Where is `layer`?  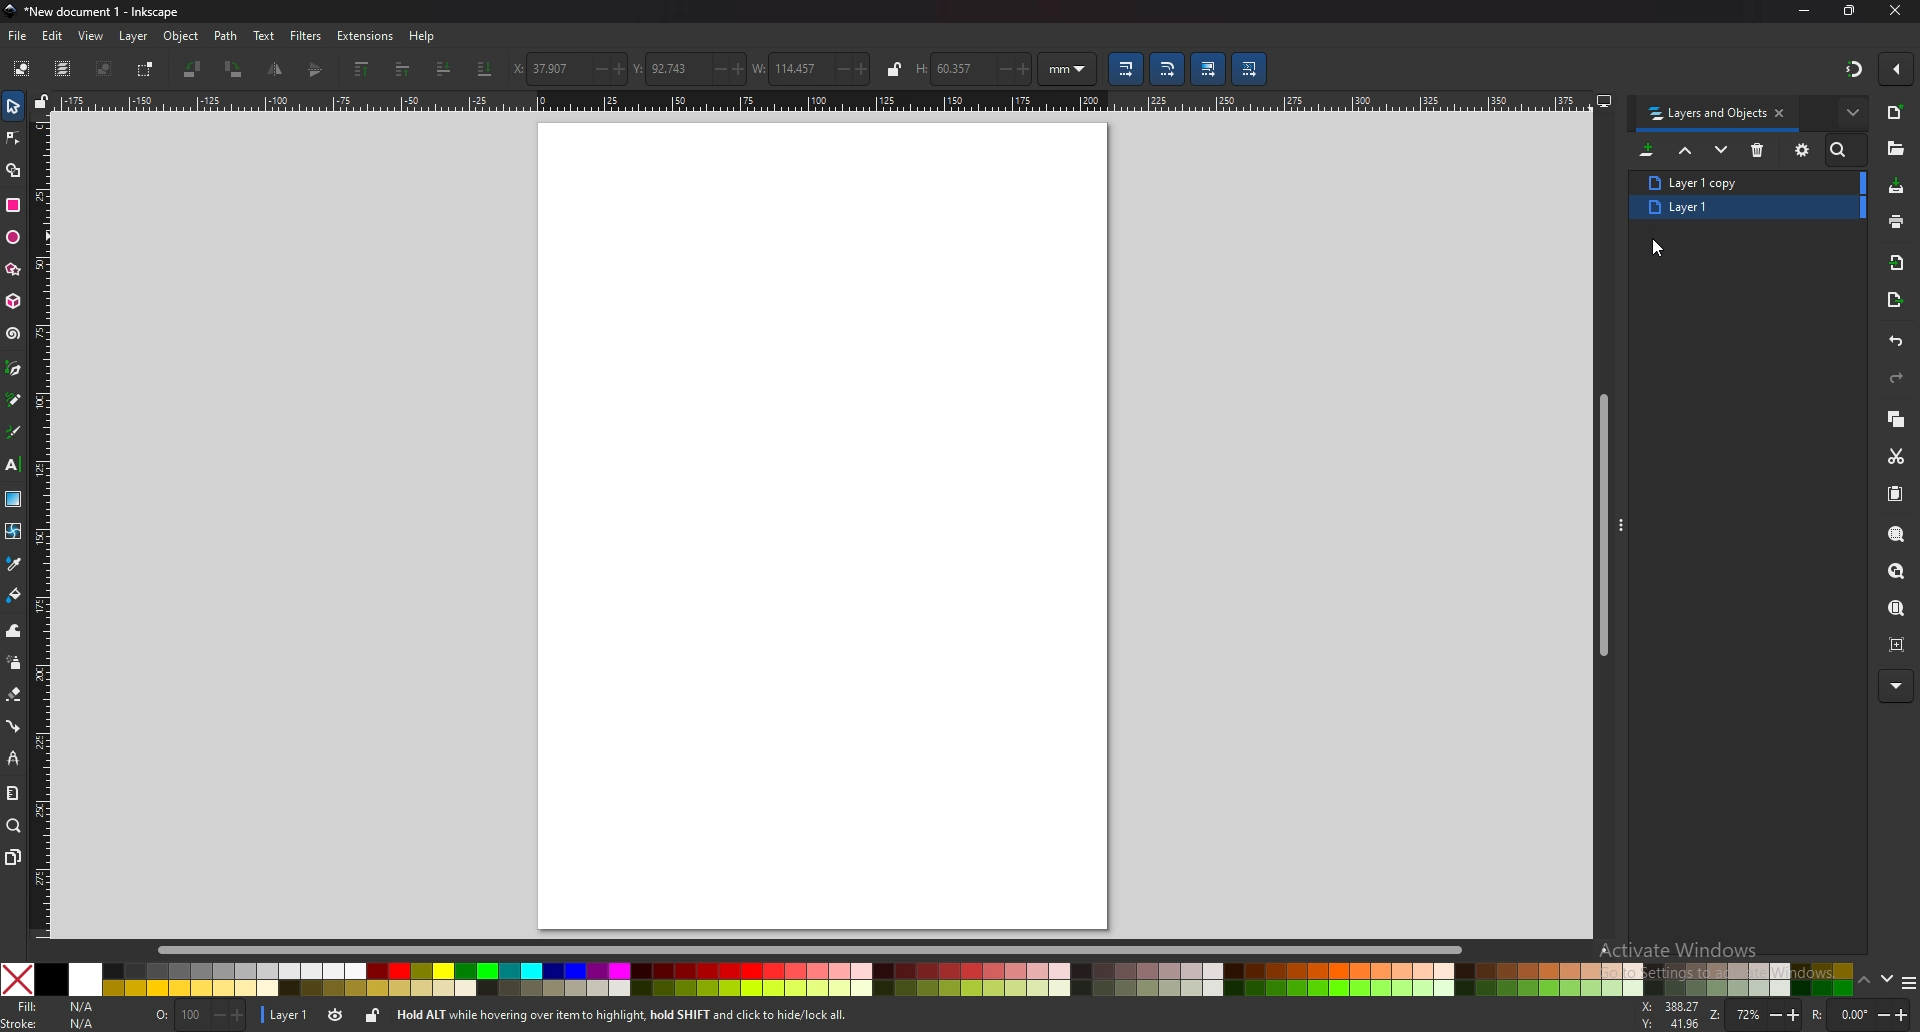
layer is located at coordinates (133, 36).